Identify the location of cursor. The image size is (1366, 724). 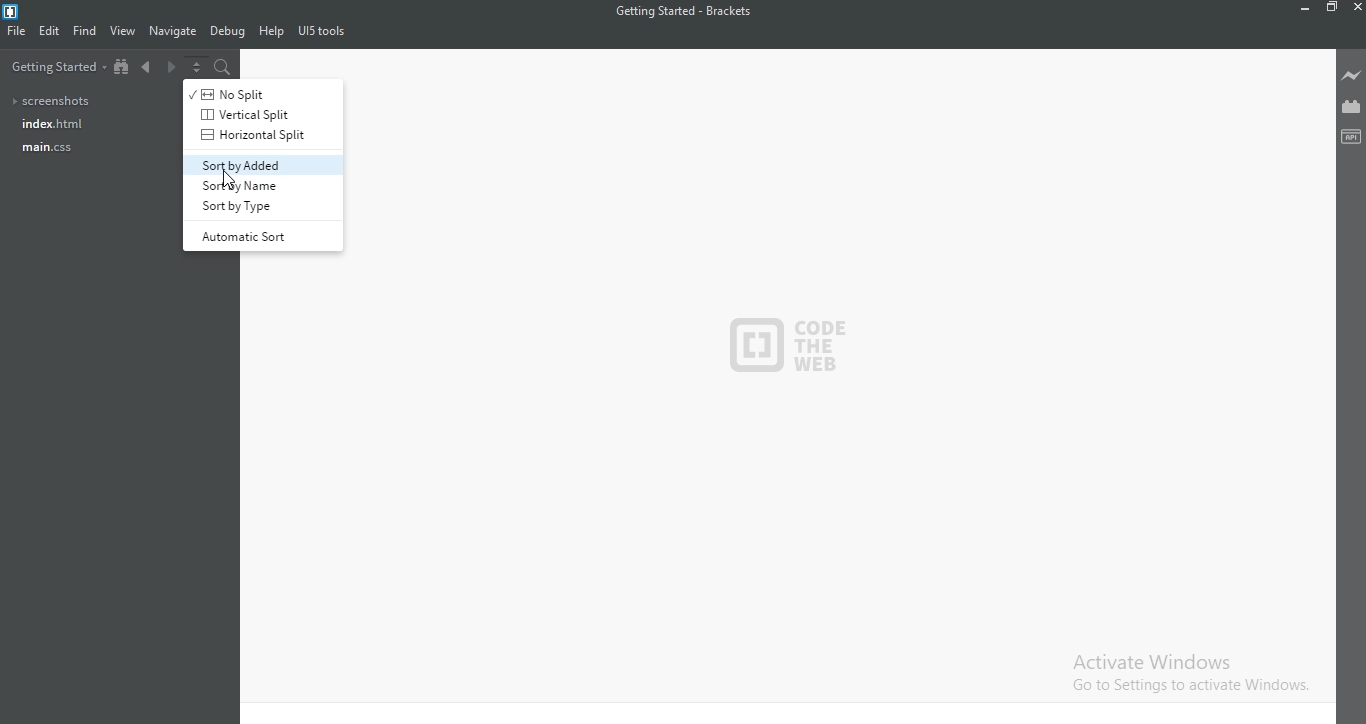
(236, 178).